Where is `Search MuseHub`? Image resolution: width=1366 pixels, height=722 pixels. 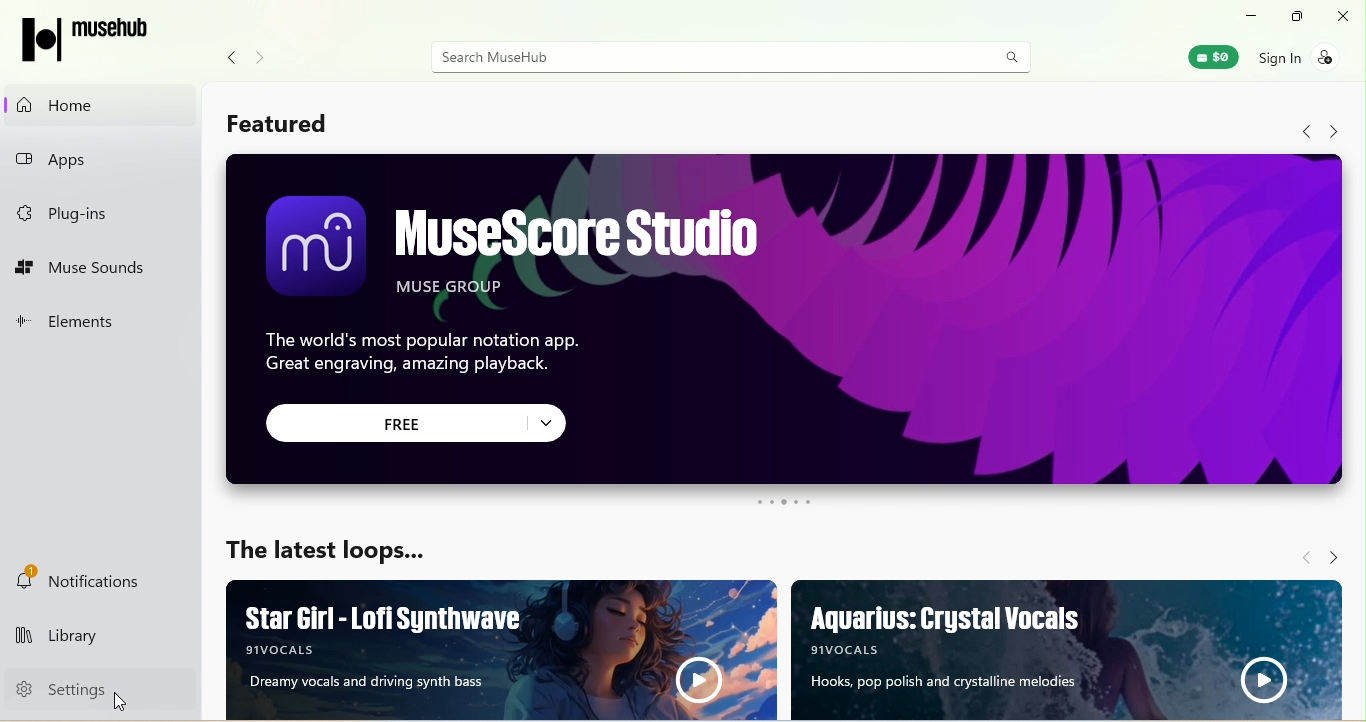 Search MuseHub is located at coordinates (734, 56).